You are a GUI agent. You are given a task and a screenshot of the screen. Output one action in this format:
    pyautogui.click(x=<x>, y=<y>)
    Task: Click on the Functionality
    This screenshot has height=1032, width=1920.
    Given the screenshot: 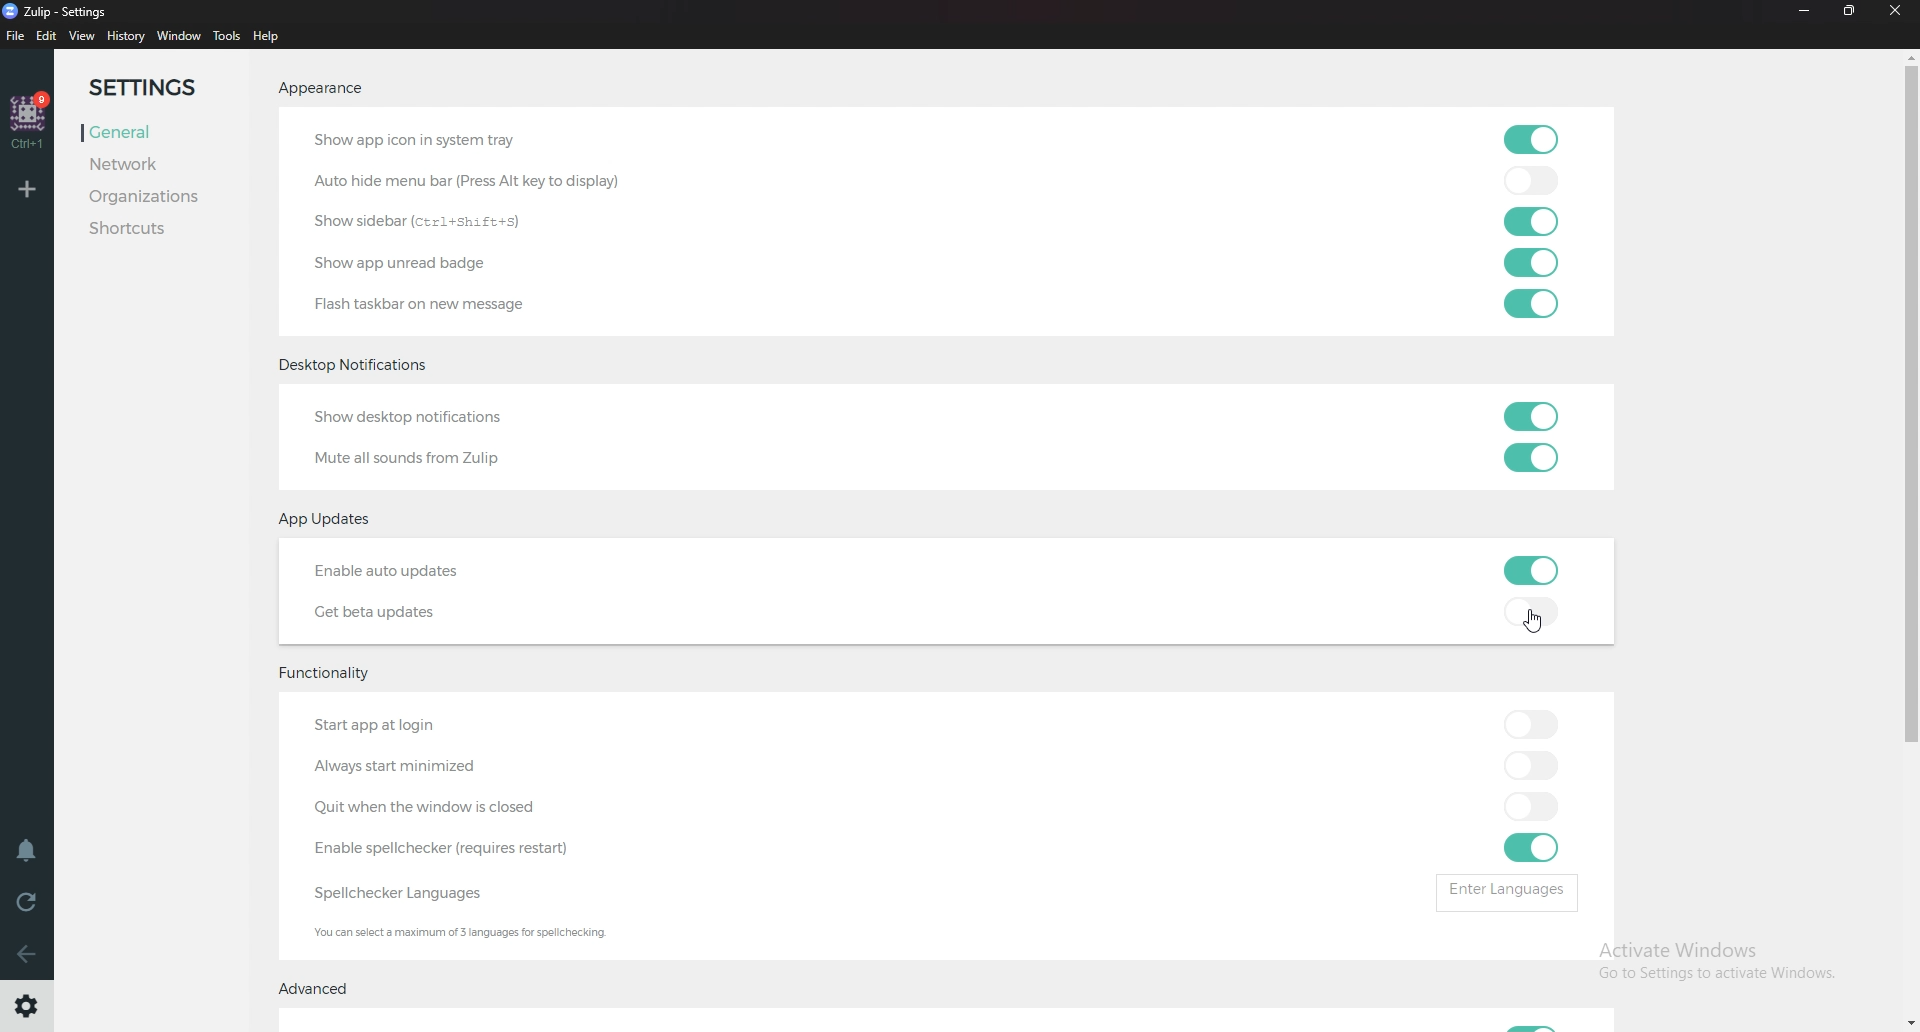 What is the action you would take?
    pyautogui.click(x=344, y=672)
    